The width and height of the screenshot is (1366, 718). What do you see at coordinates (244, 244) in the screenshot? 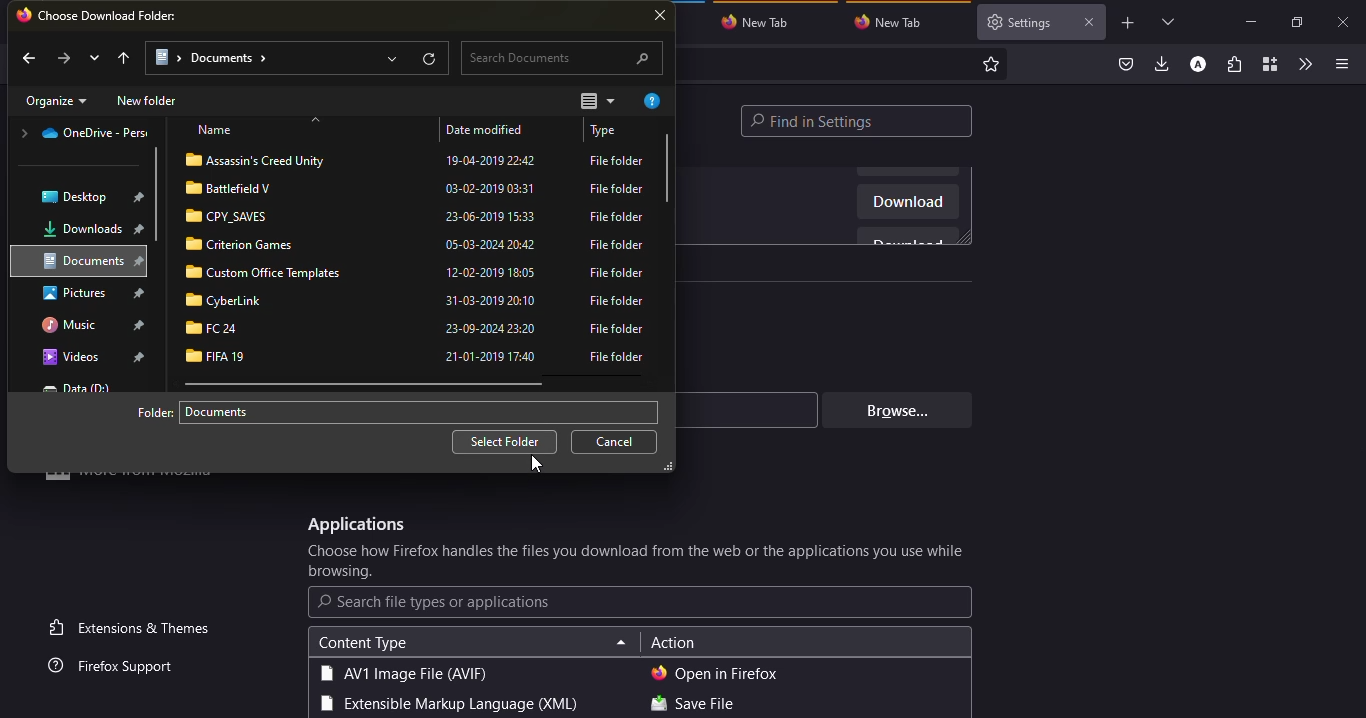
I see `folder` at bounding box center [244, 244].